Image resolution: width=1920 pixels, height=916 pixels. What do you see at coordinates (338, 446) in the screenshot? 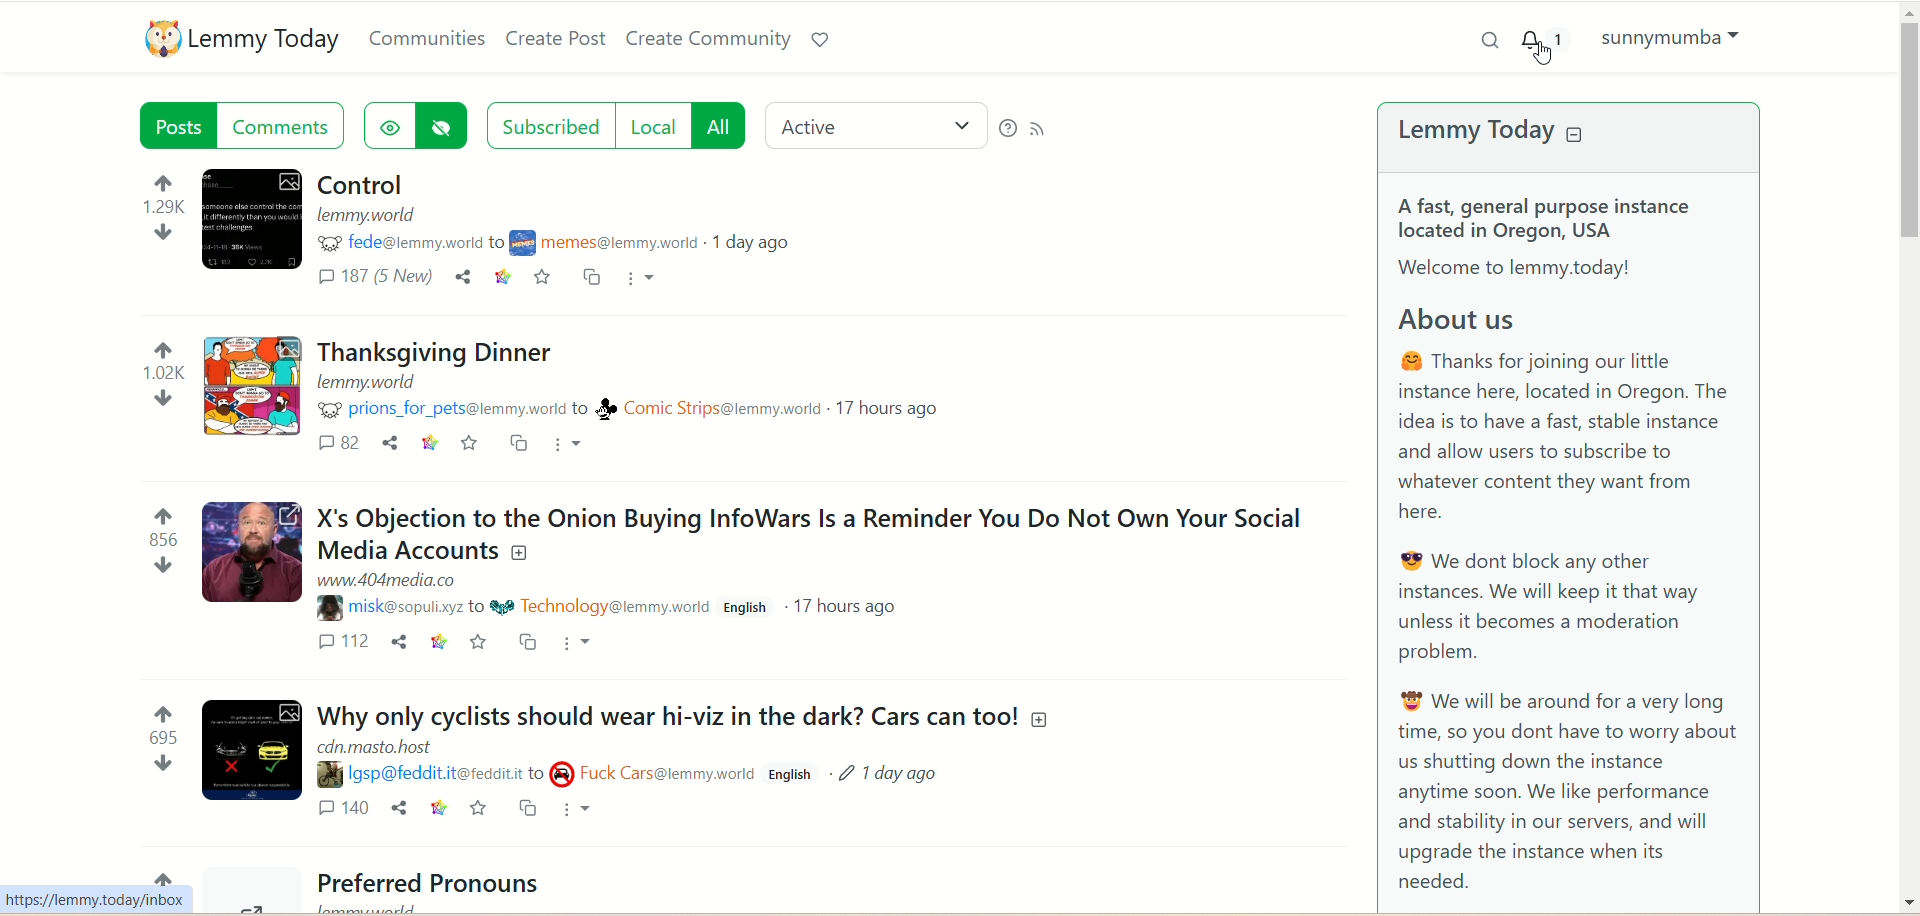
I see `comments 82` at bounding box center [338, 446].